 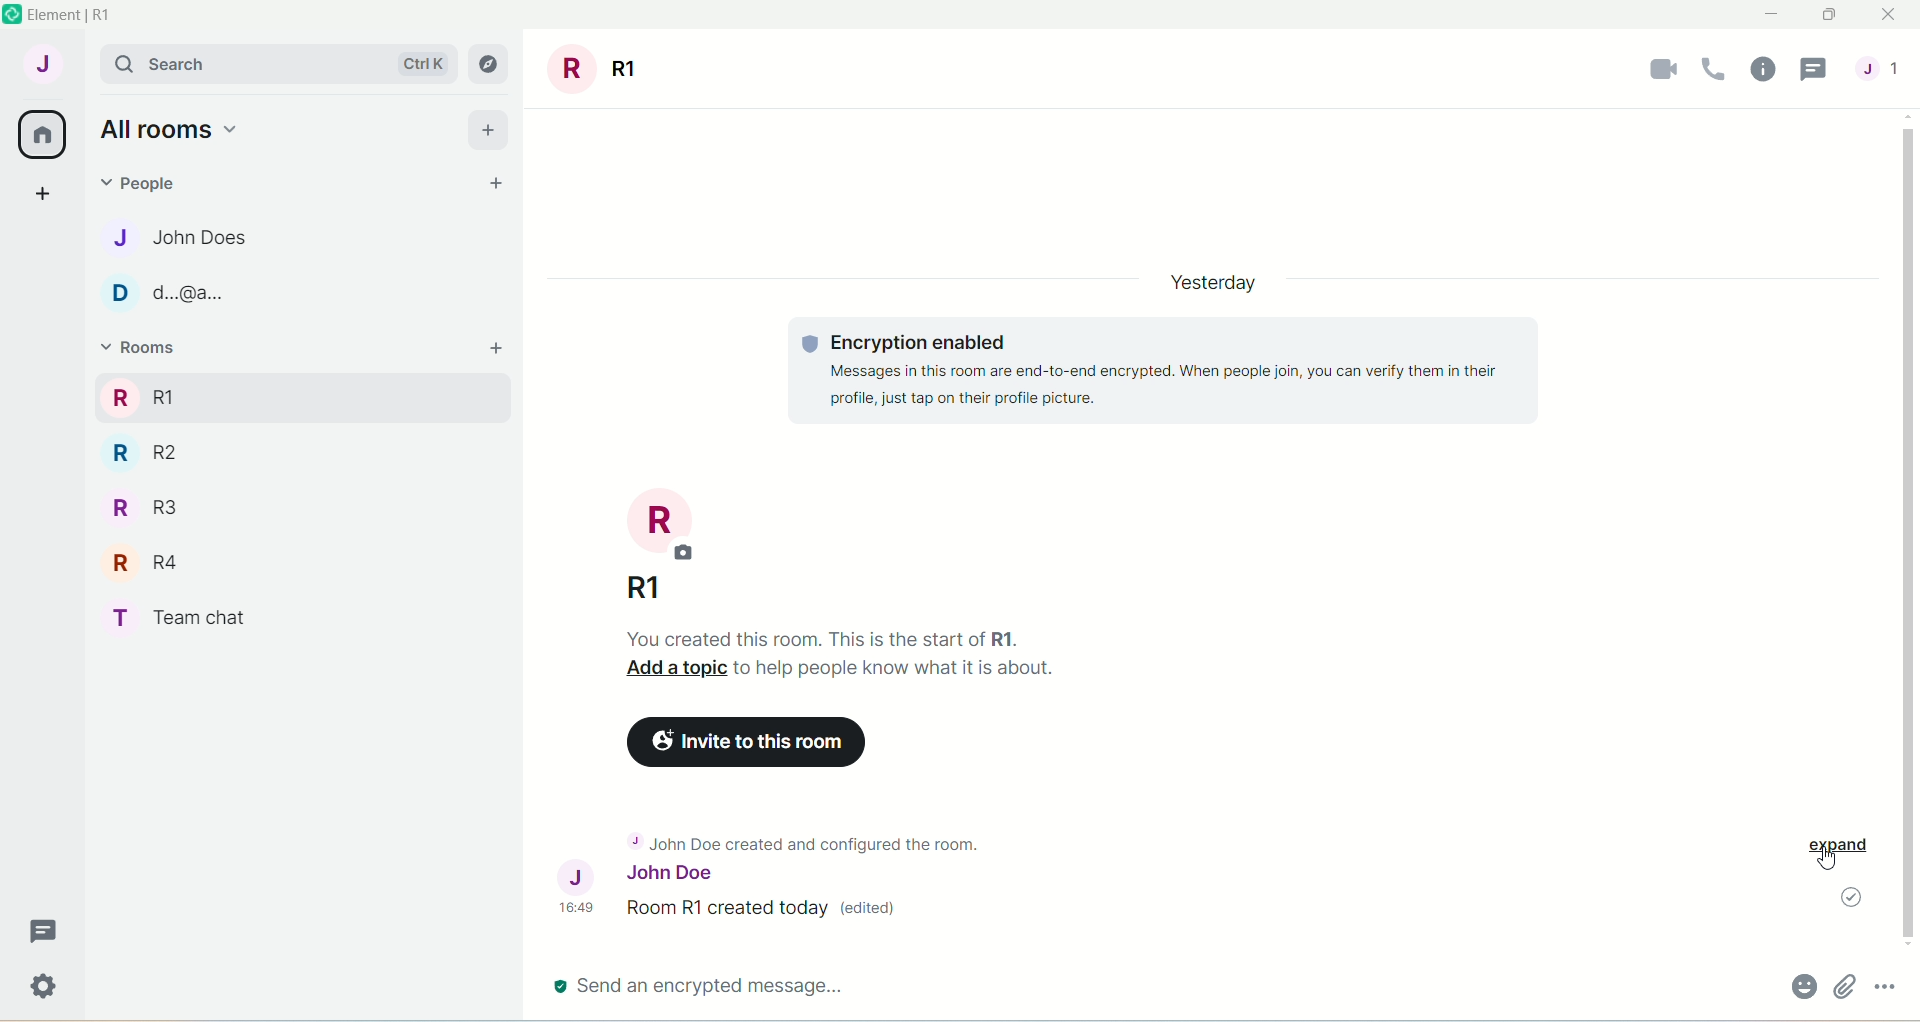 What do you see at coordinates (171, 69) in the screenshot?
I see `search bar` at bounding box center [171, 69].